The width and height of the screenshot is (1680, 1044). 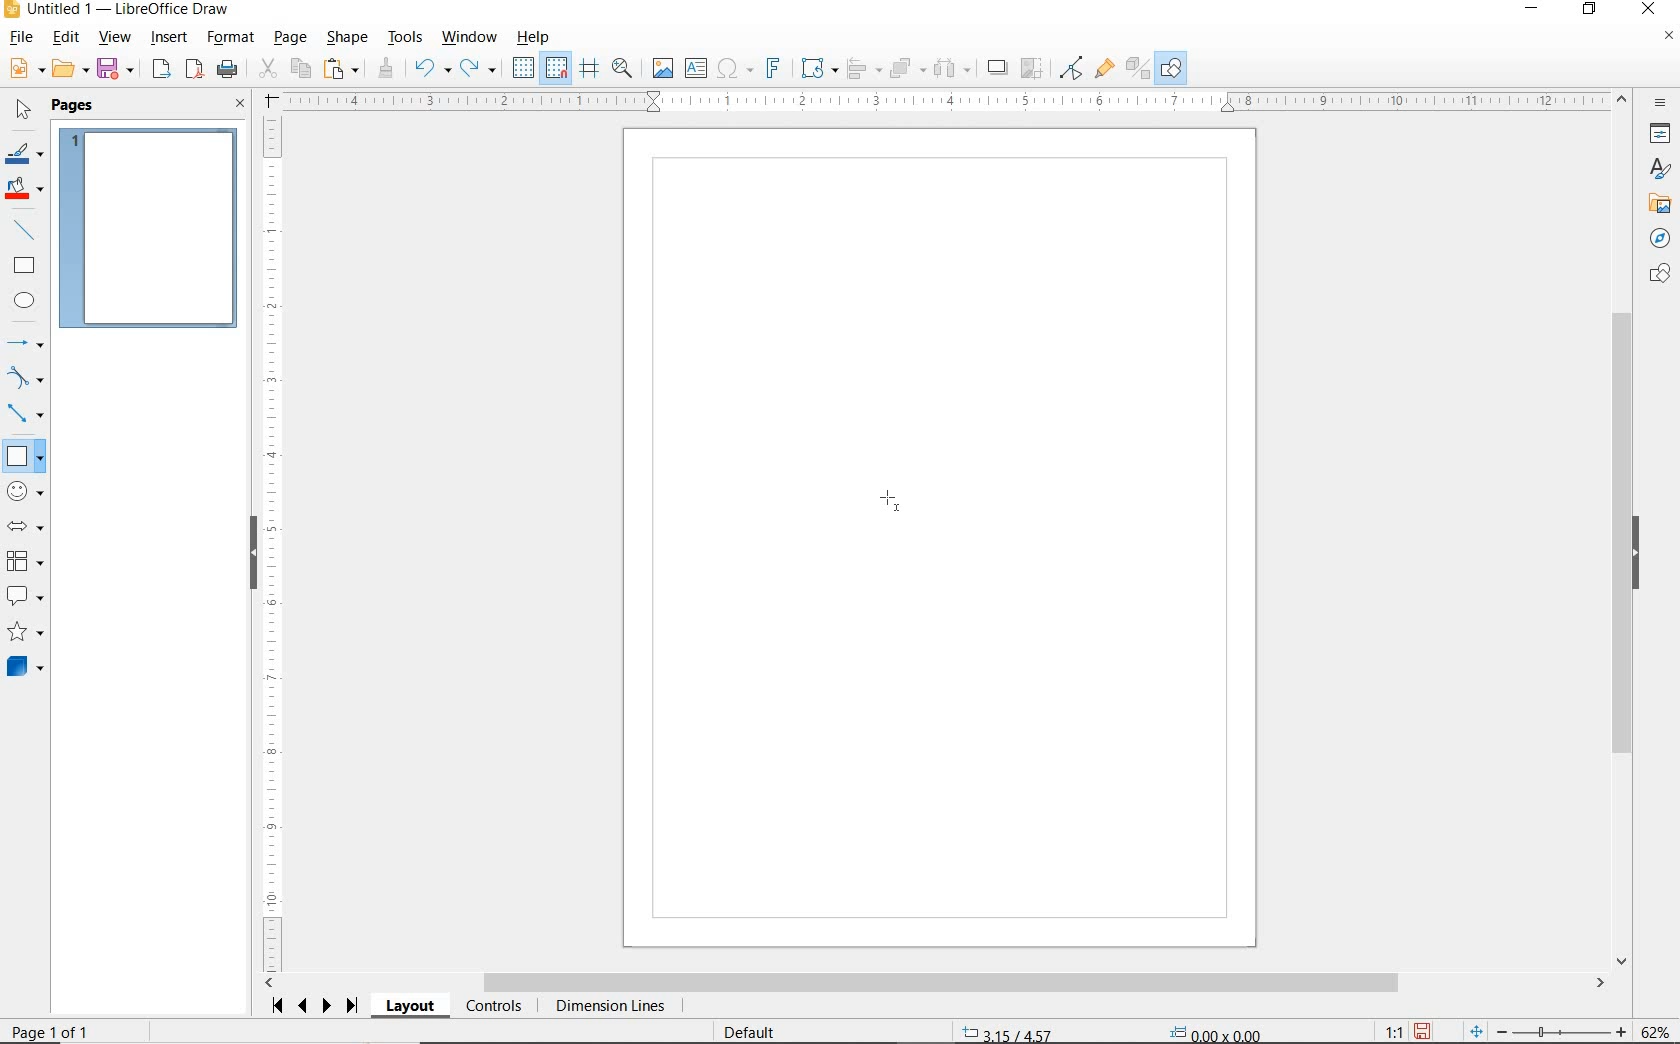 I want to click on INSERT TEXT BOX, so click(x=695, y=69).